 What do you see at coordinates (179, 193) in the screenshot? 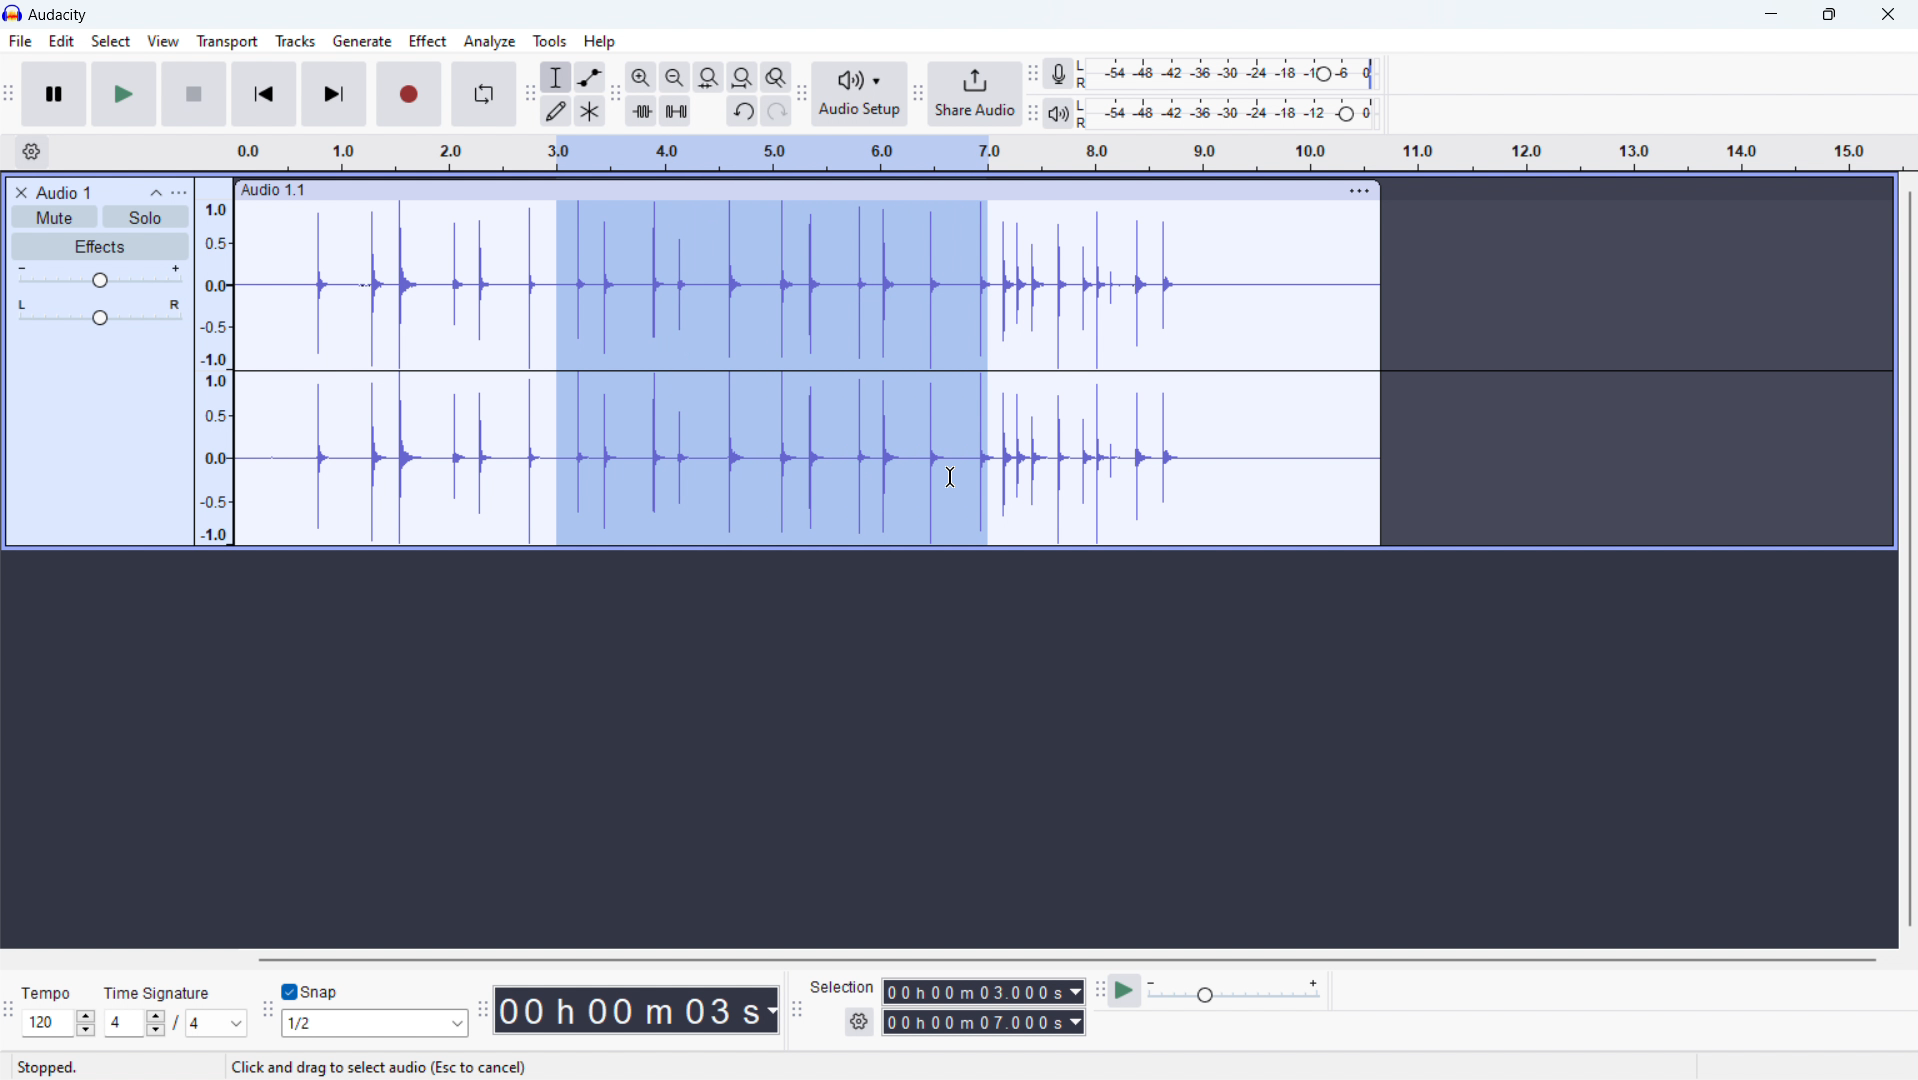
I see `view menu` at bounding box center [179, 193].